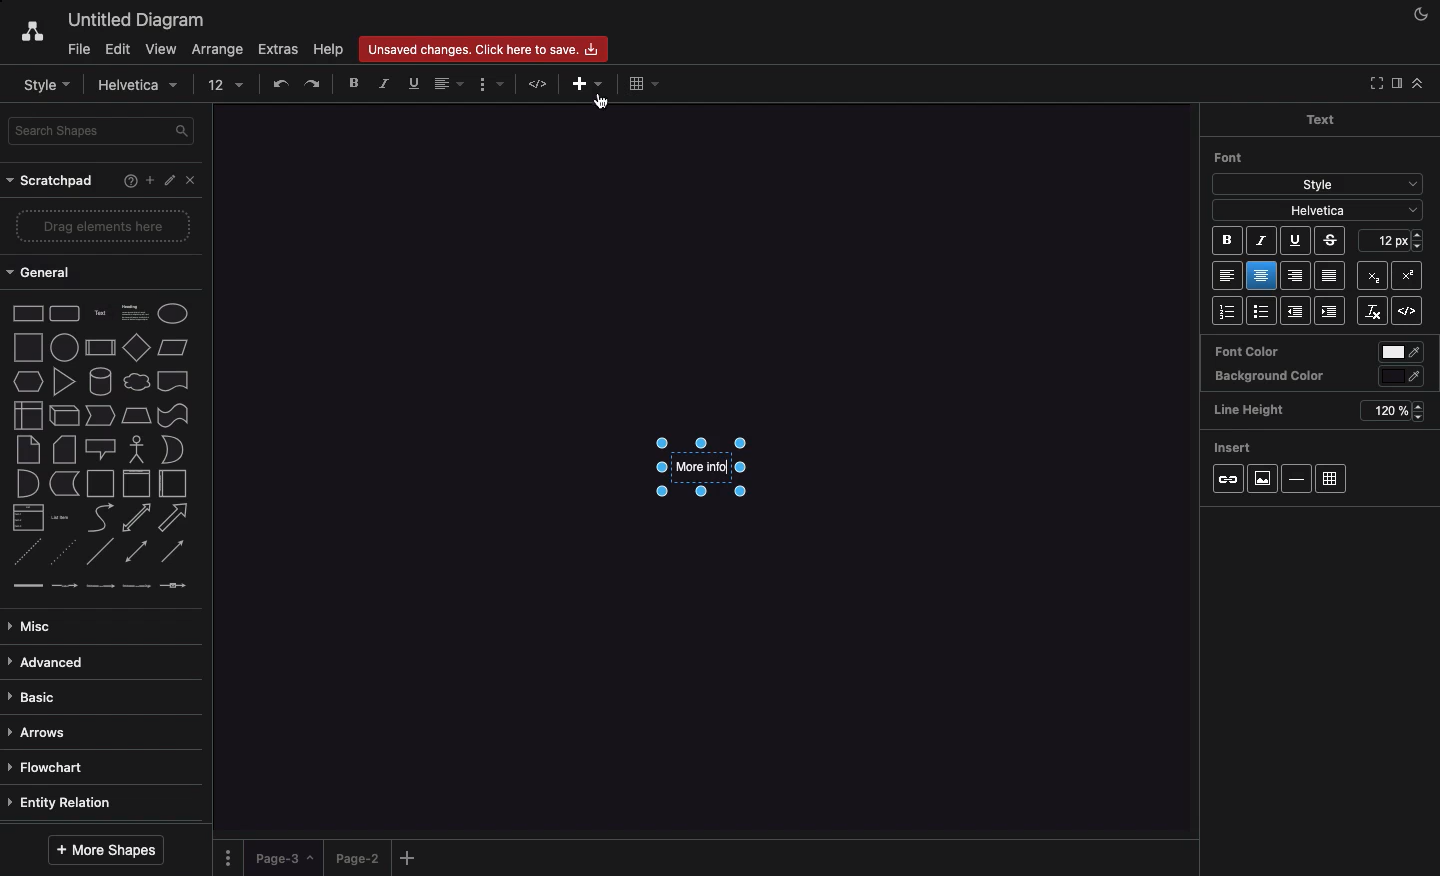 Image resolution: width=1440 pixels, height=876 pixels. I want to click on Page 2, so click(355, 857).